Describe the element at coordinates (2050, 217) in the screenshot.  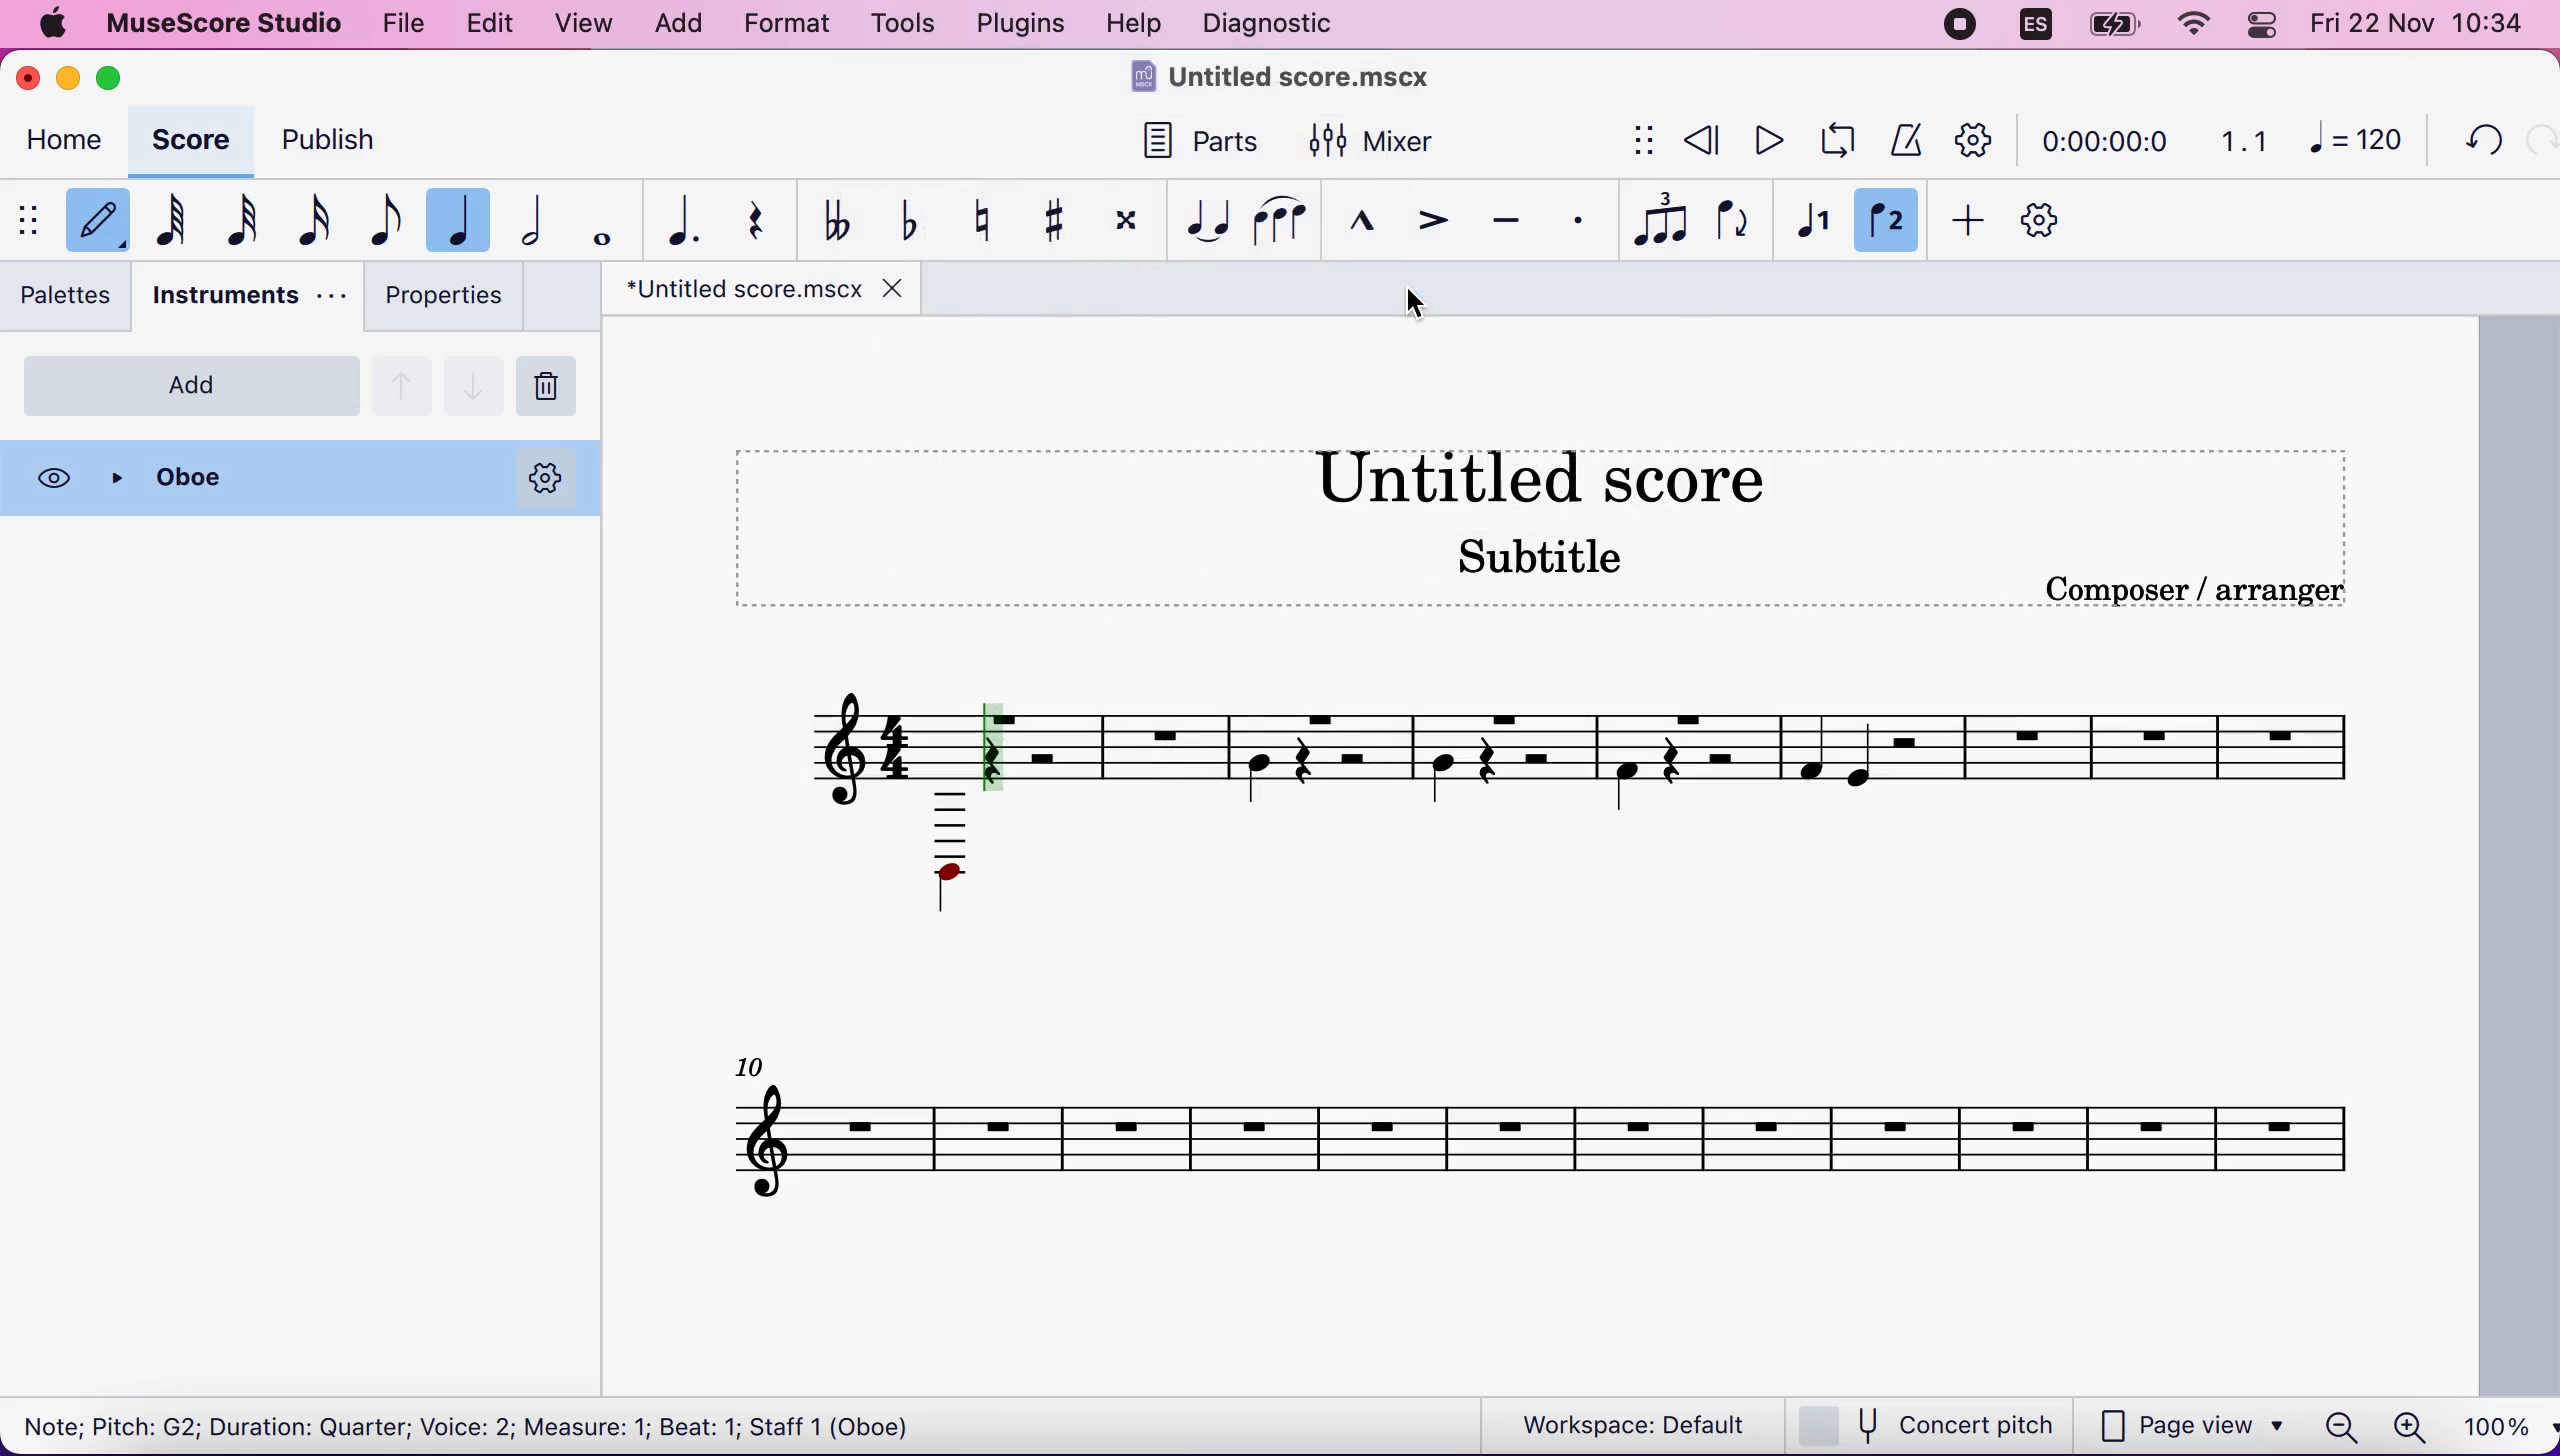
I see `customization tool` at that location.